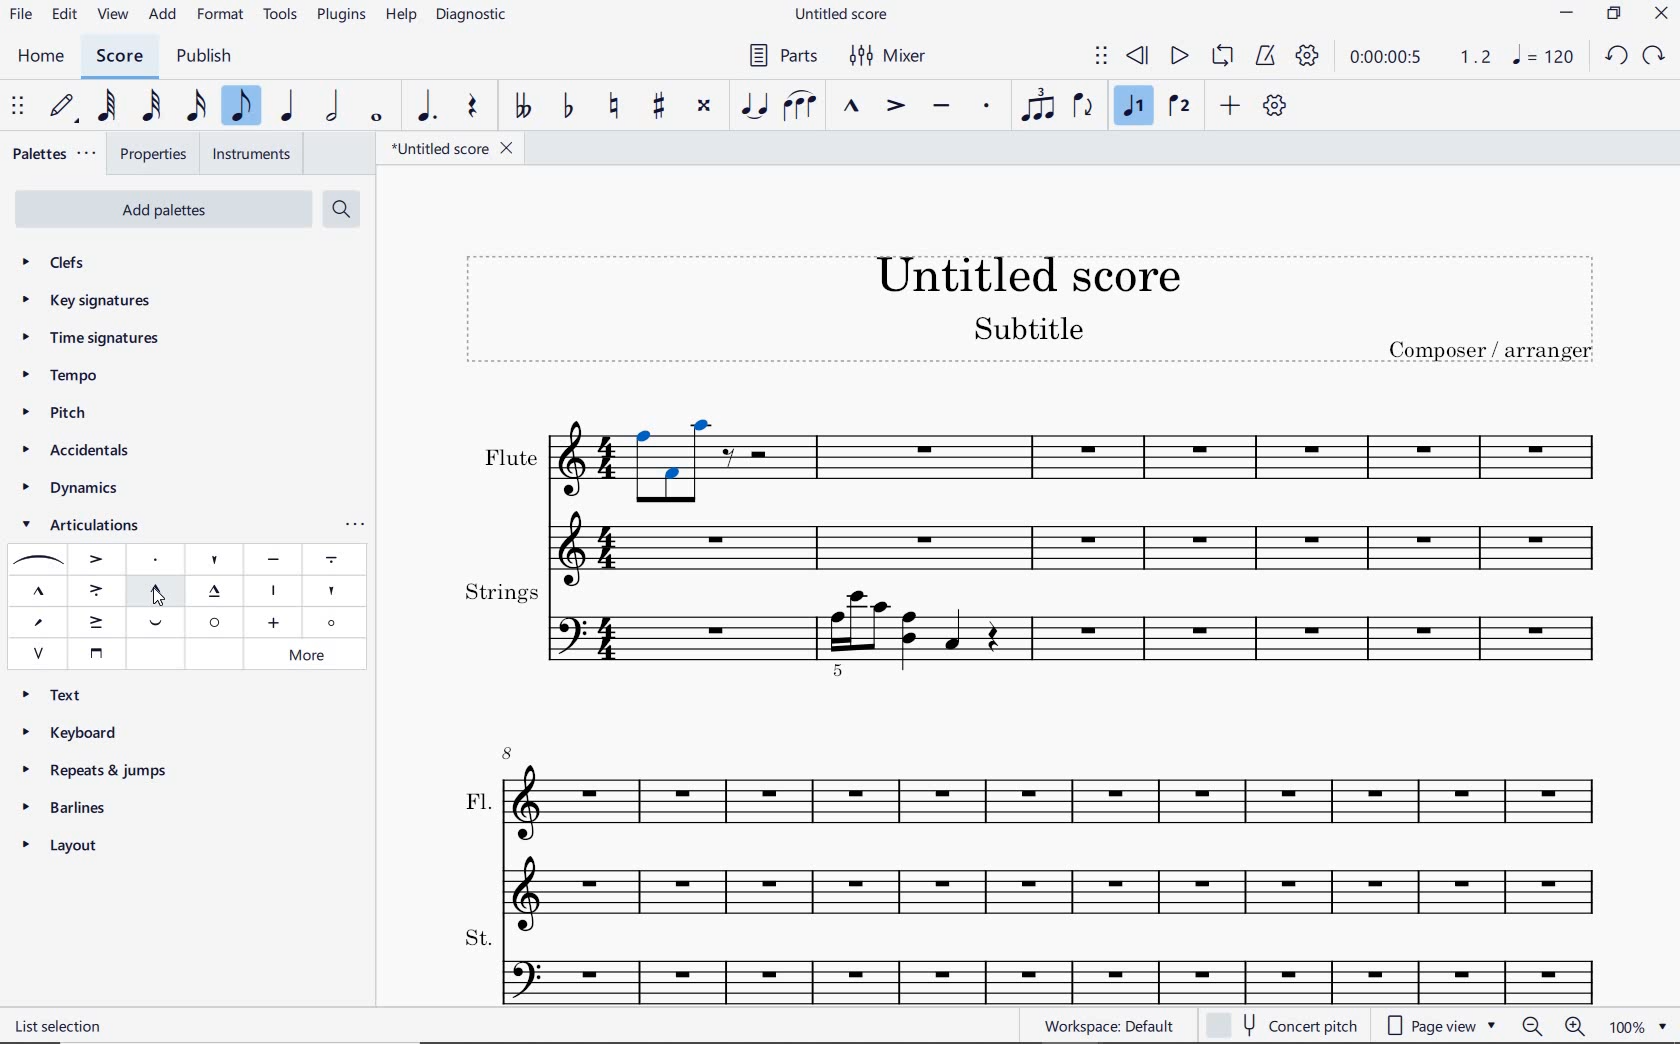  Describe the element at coordinates (1137, 108) in the screenshot. I see `VOICE 1` at that location.